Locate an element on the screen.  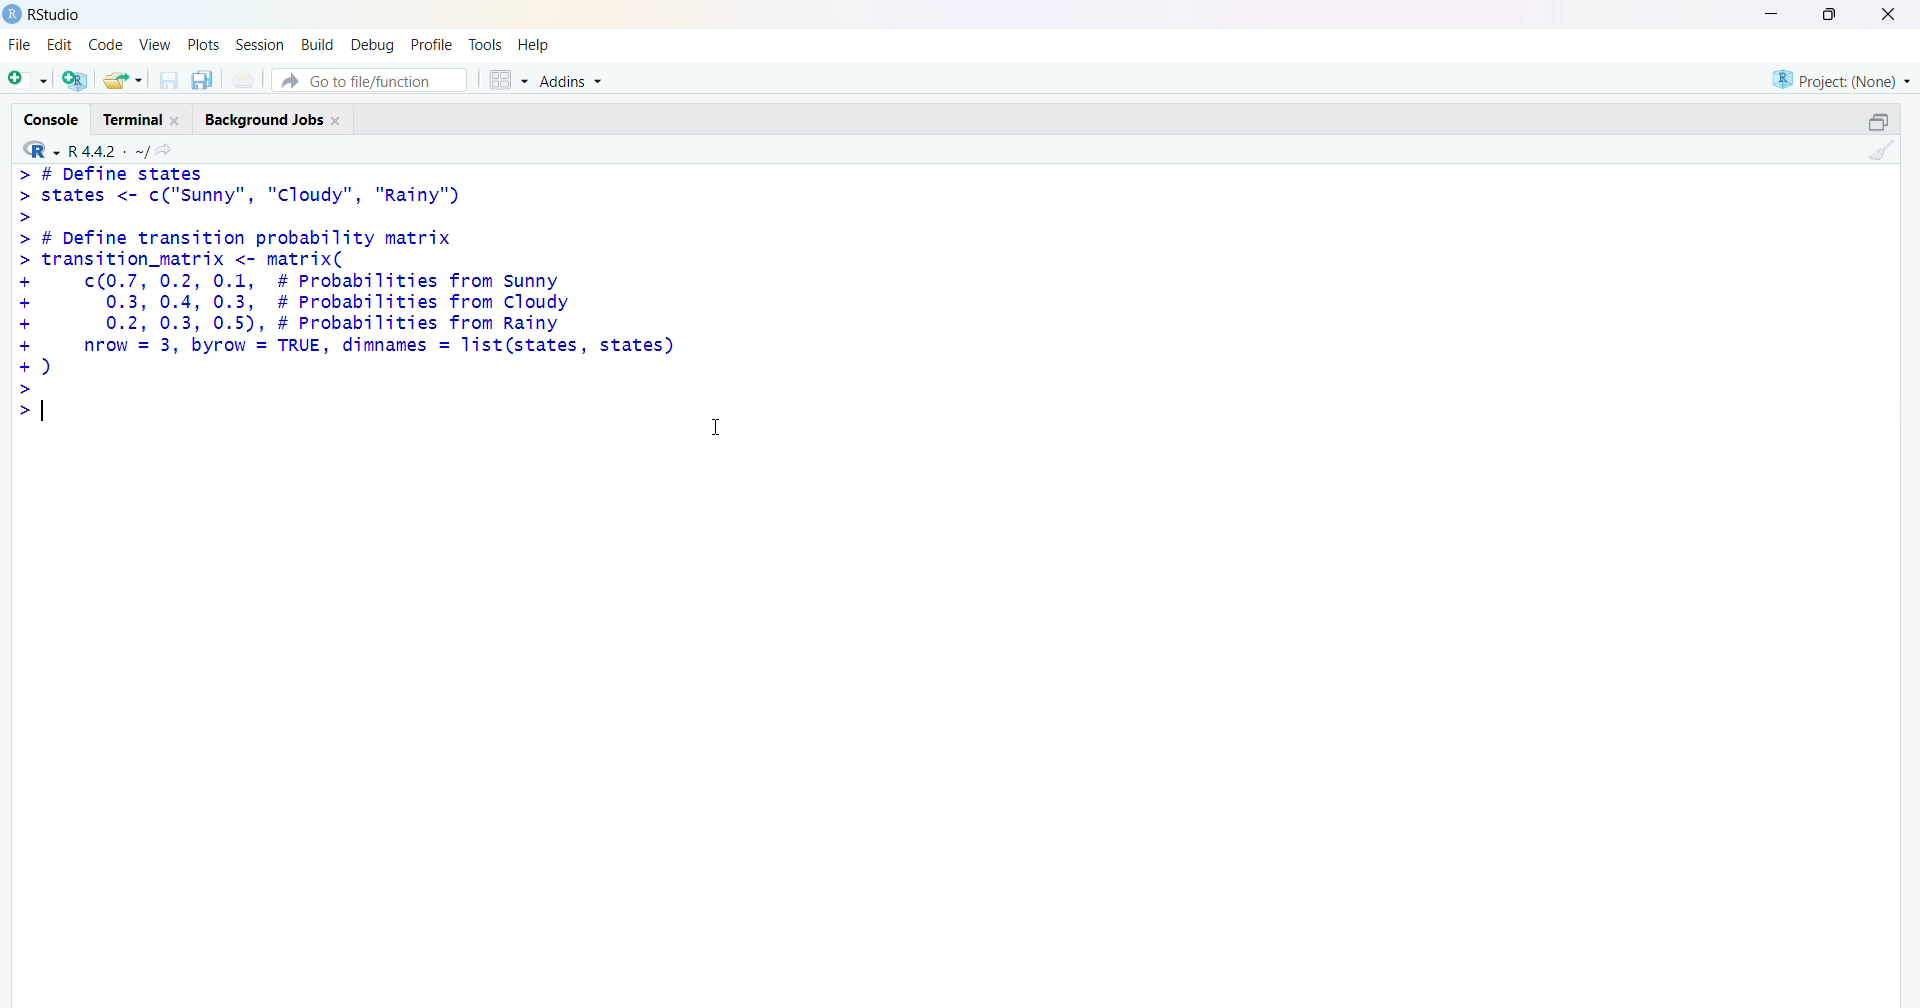
rstudio is located at coordinates (44, 14).